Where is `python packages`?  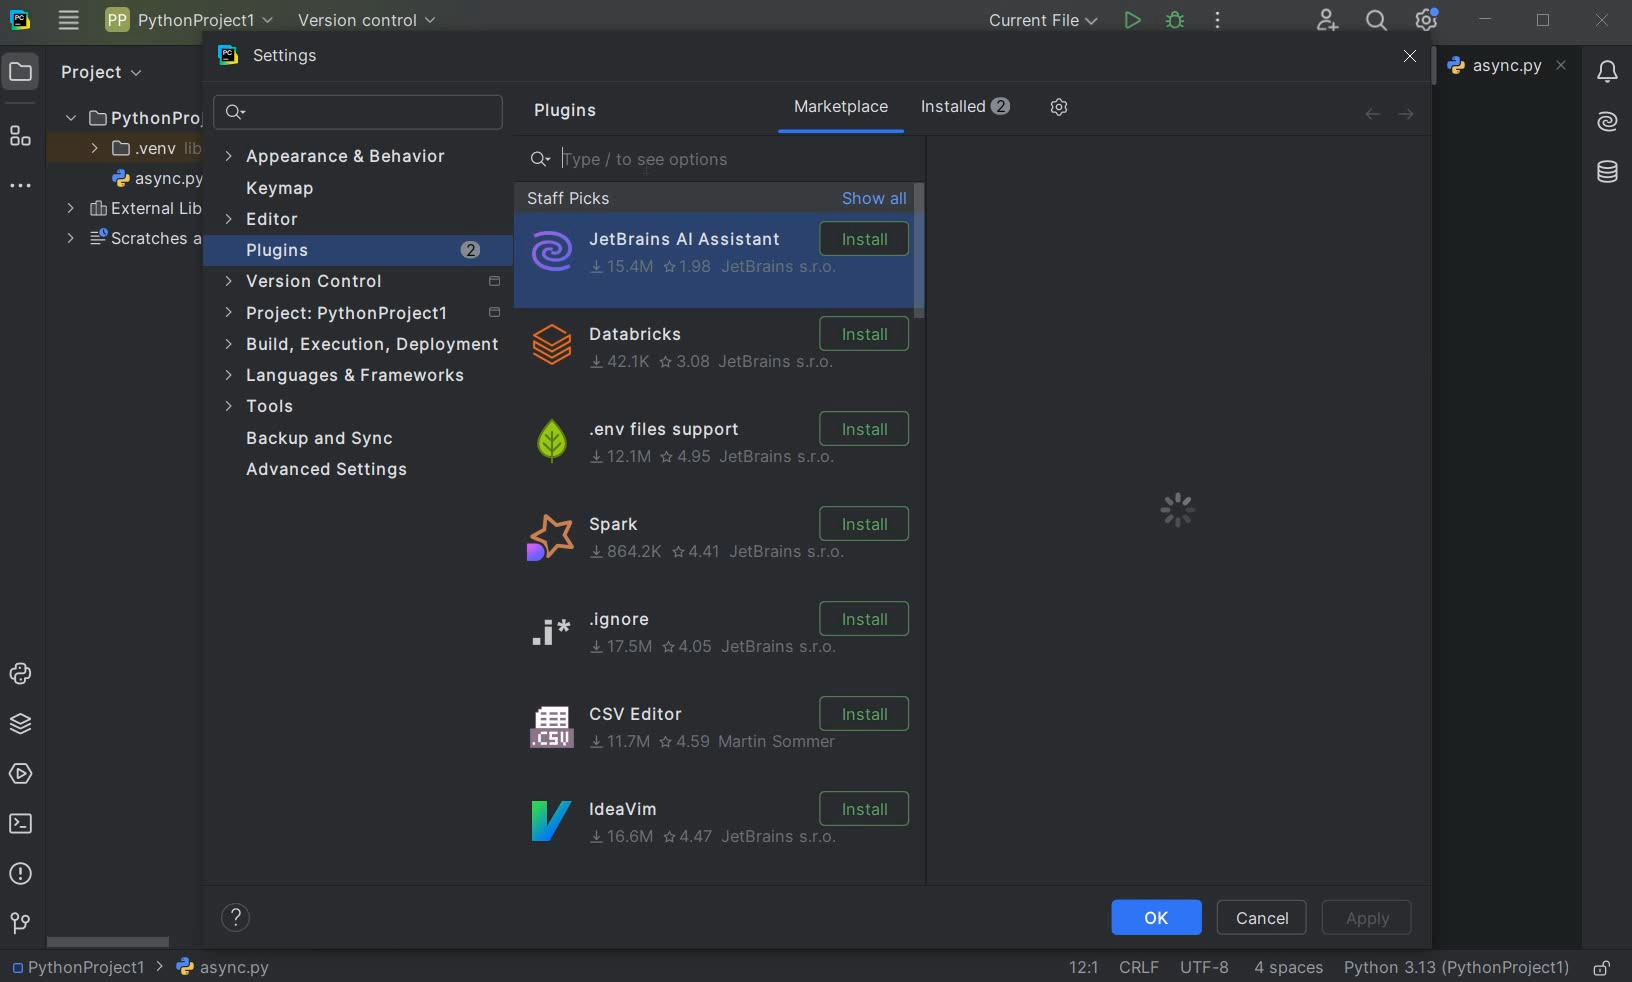
python packages is located at coordinates (19, 726).